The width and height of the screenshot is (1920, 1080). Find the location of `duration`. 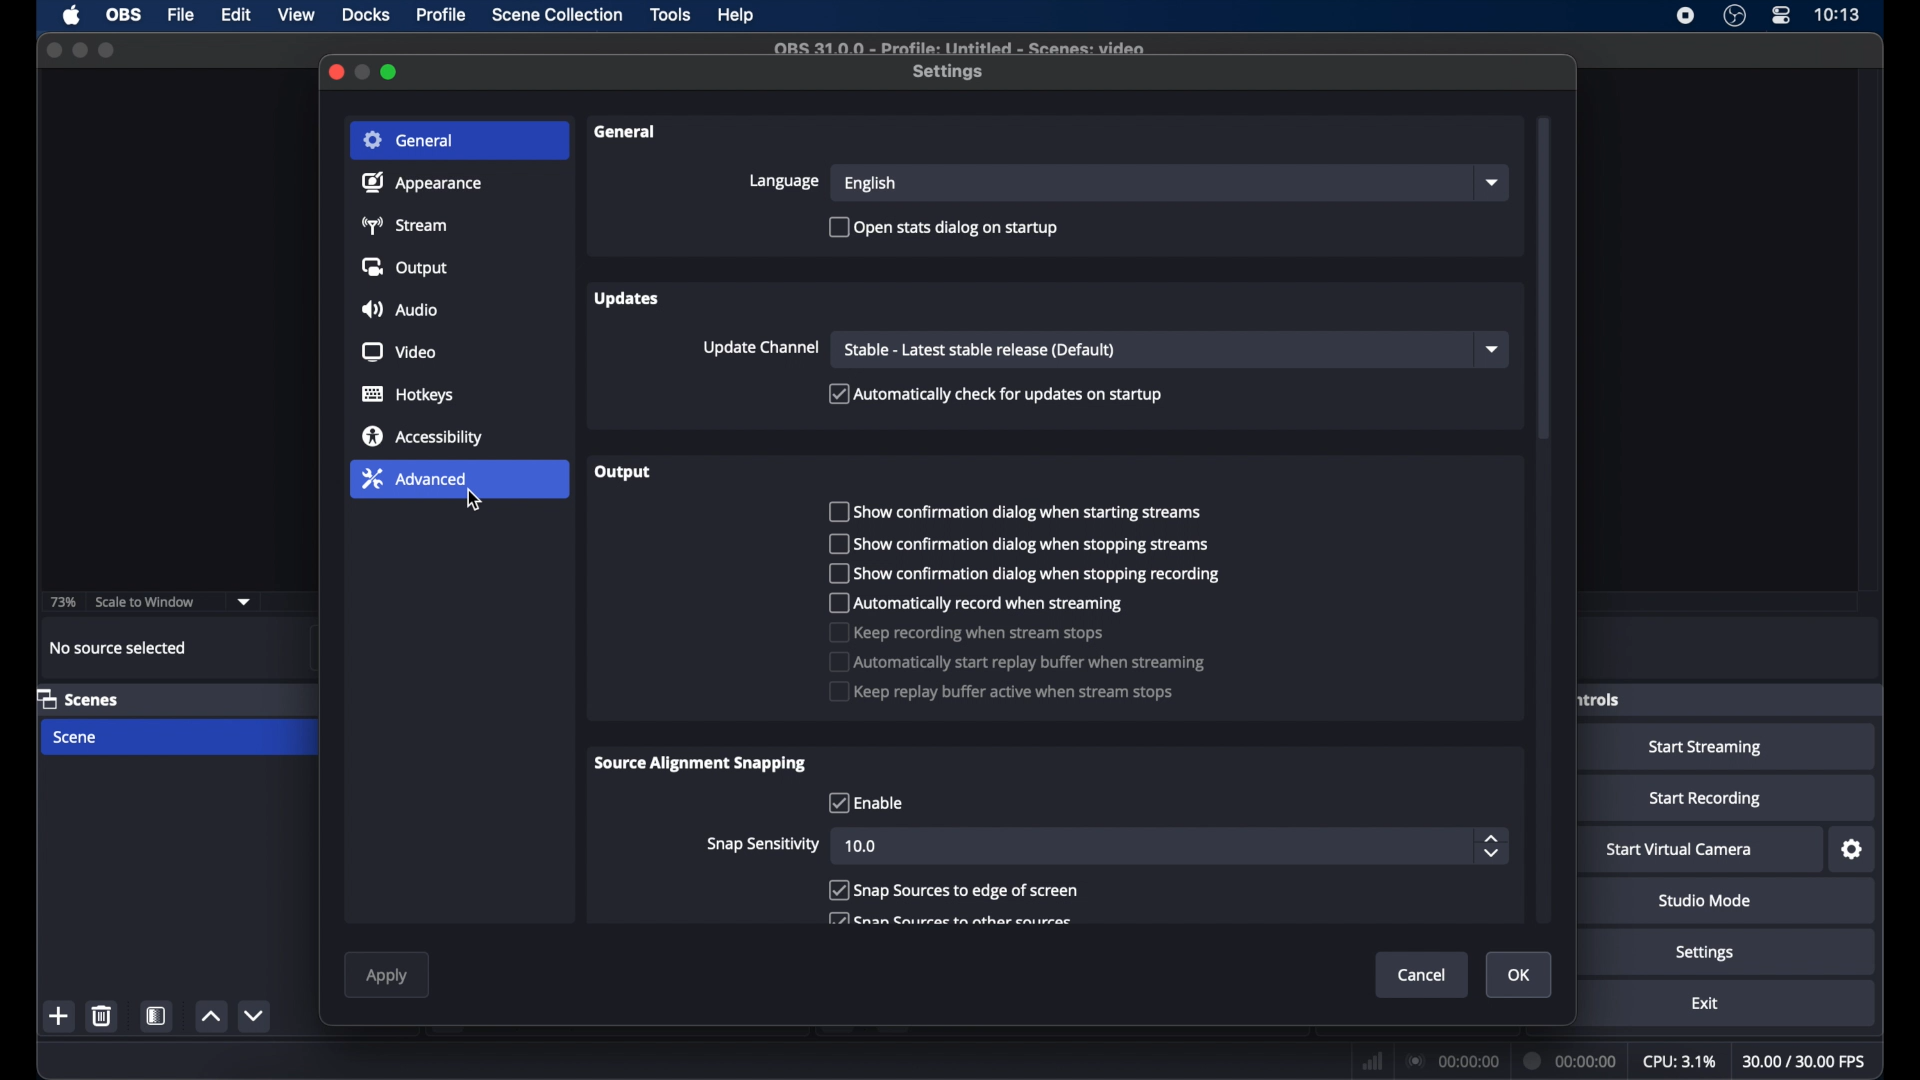

duration is located at coordinates (1571, 1059).